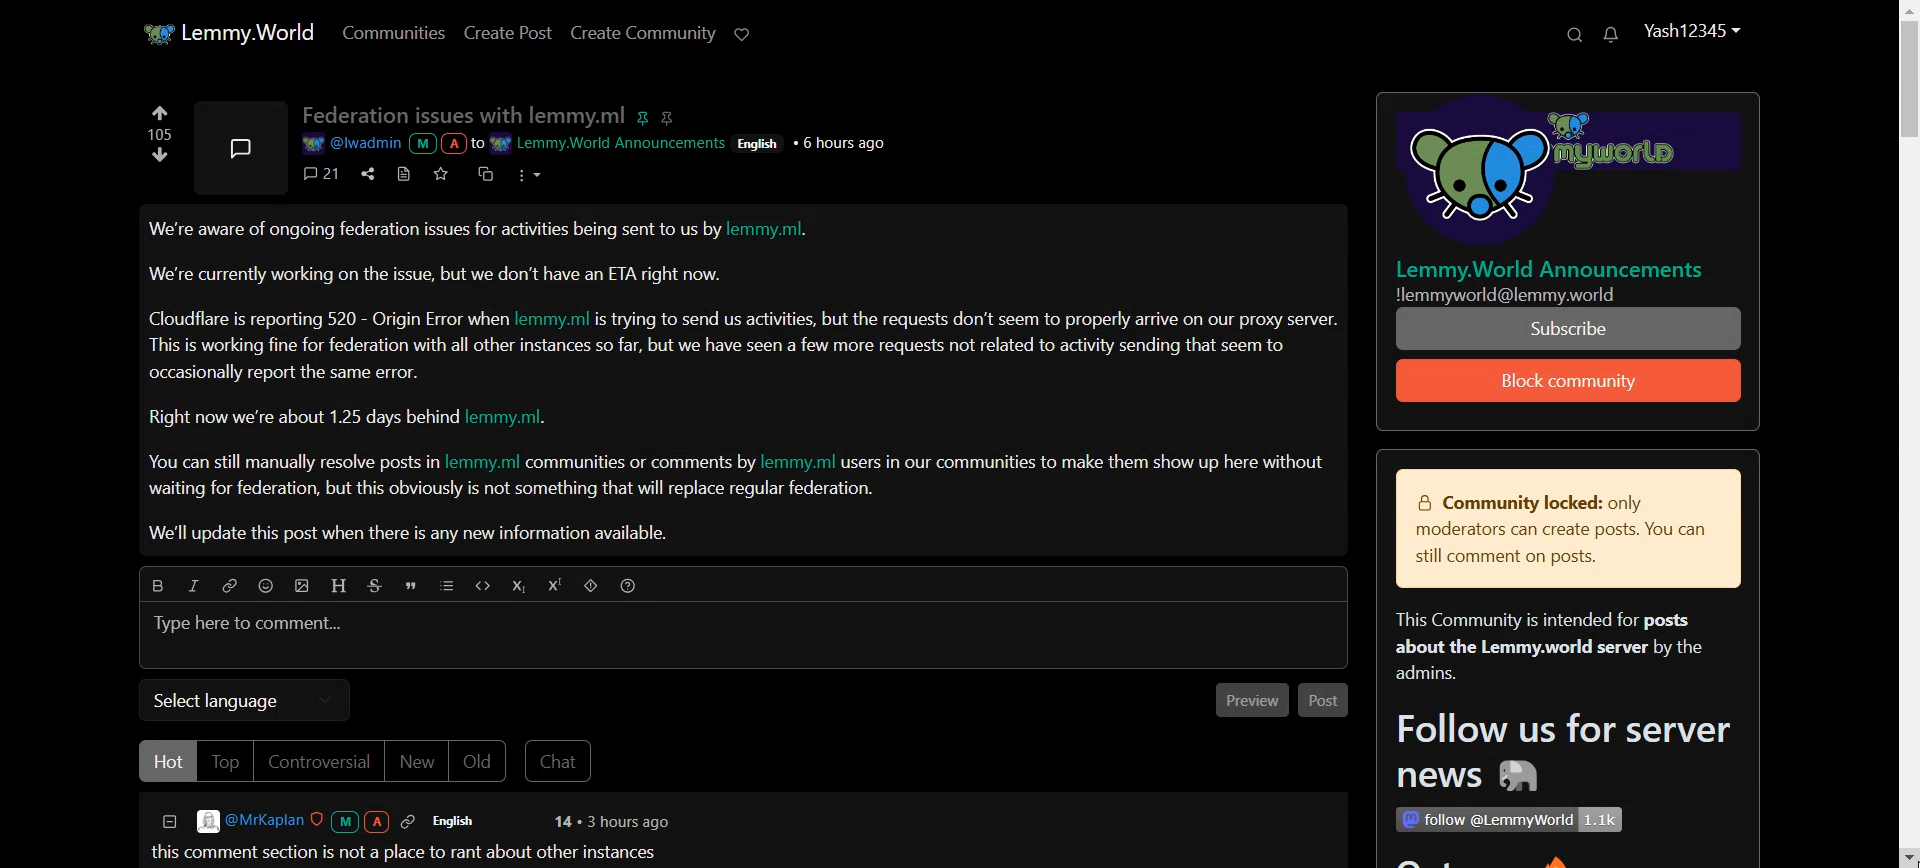  I want to click on Bold, so click(157, 586).